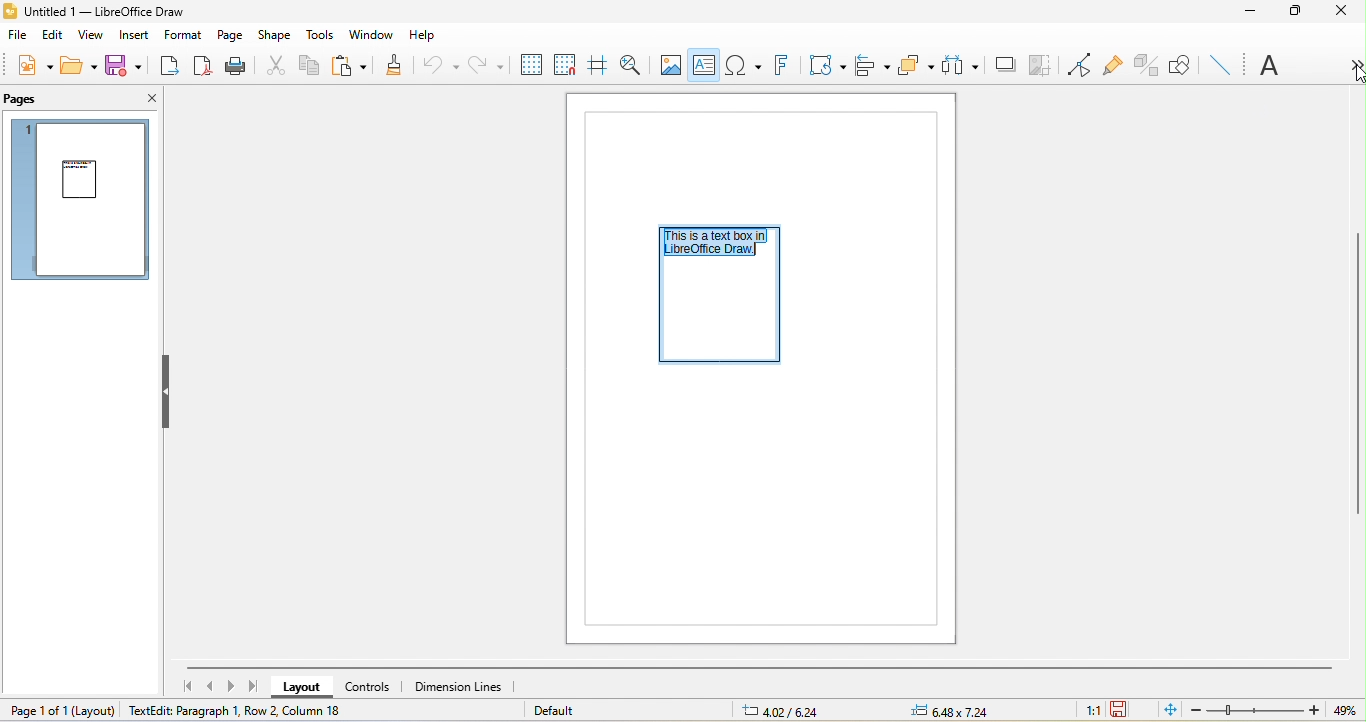 This screenshot has height=722, width=1366. I want to click on text box, so click(705, 65).